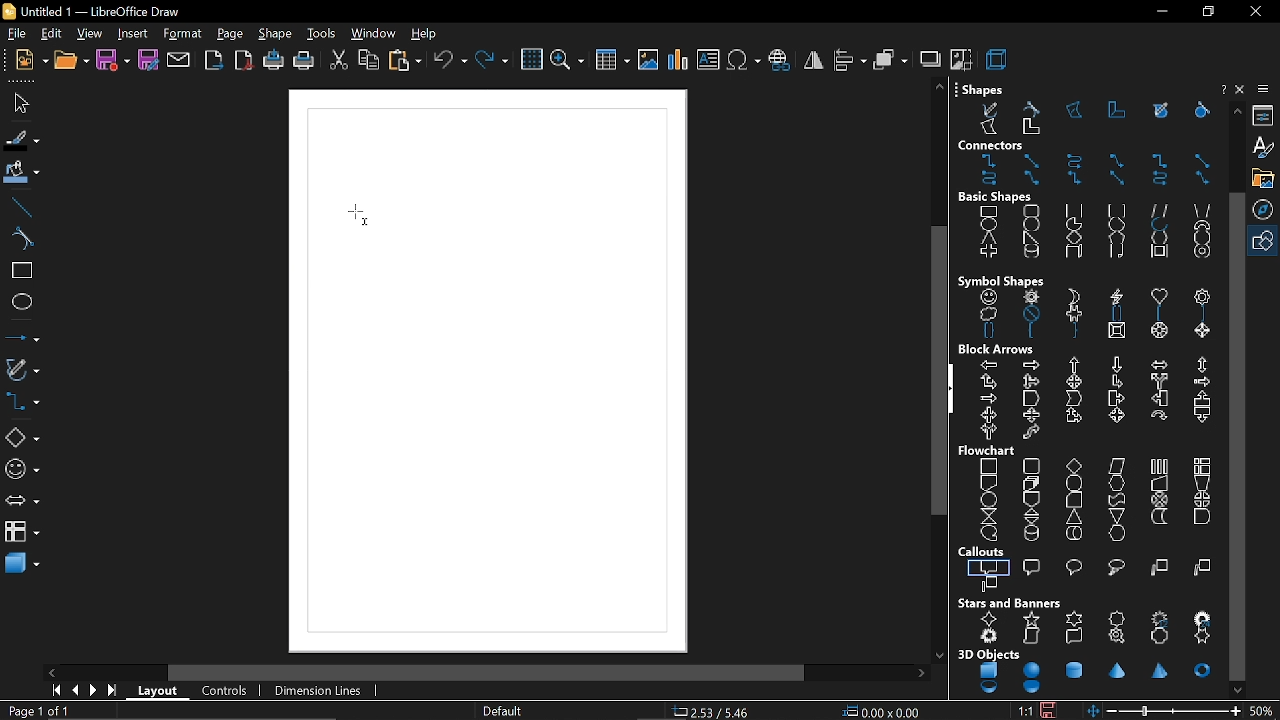  I want to click on stored data, so click(1158, 517).